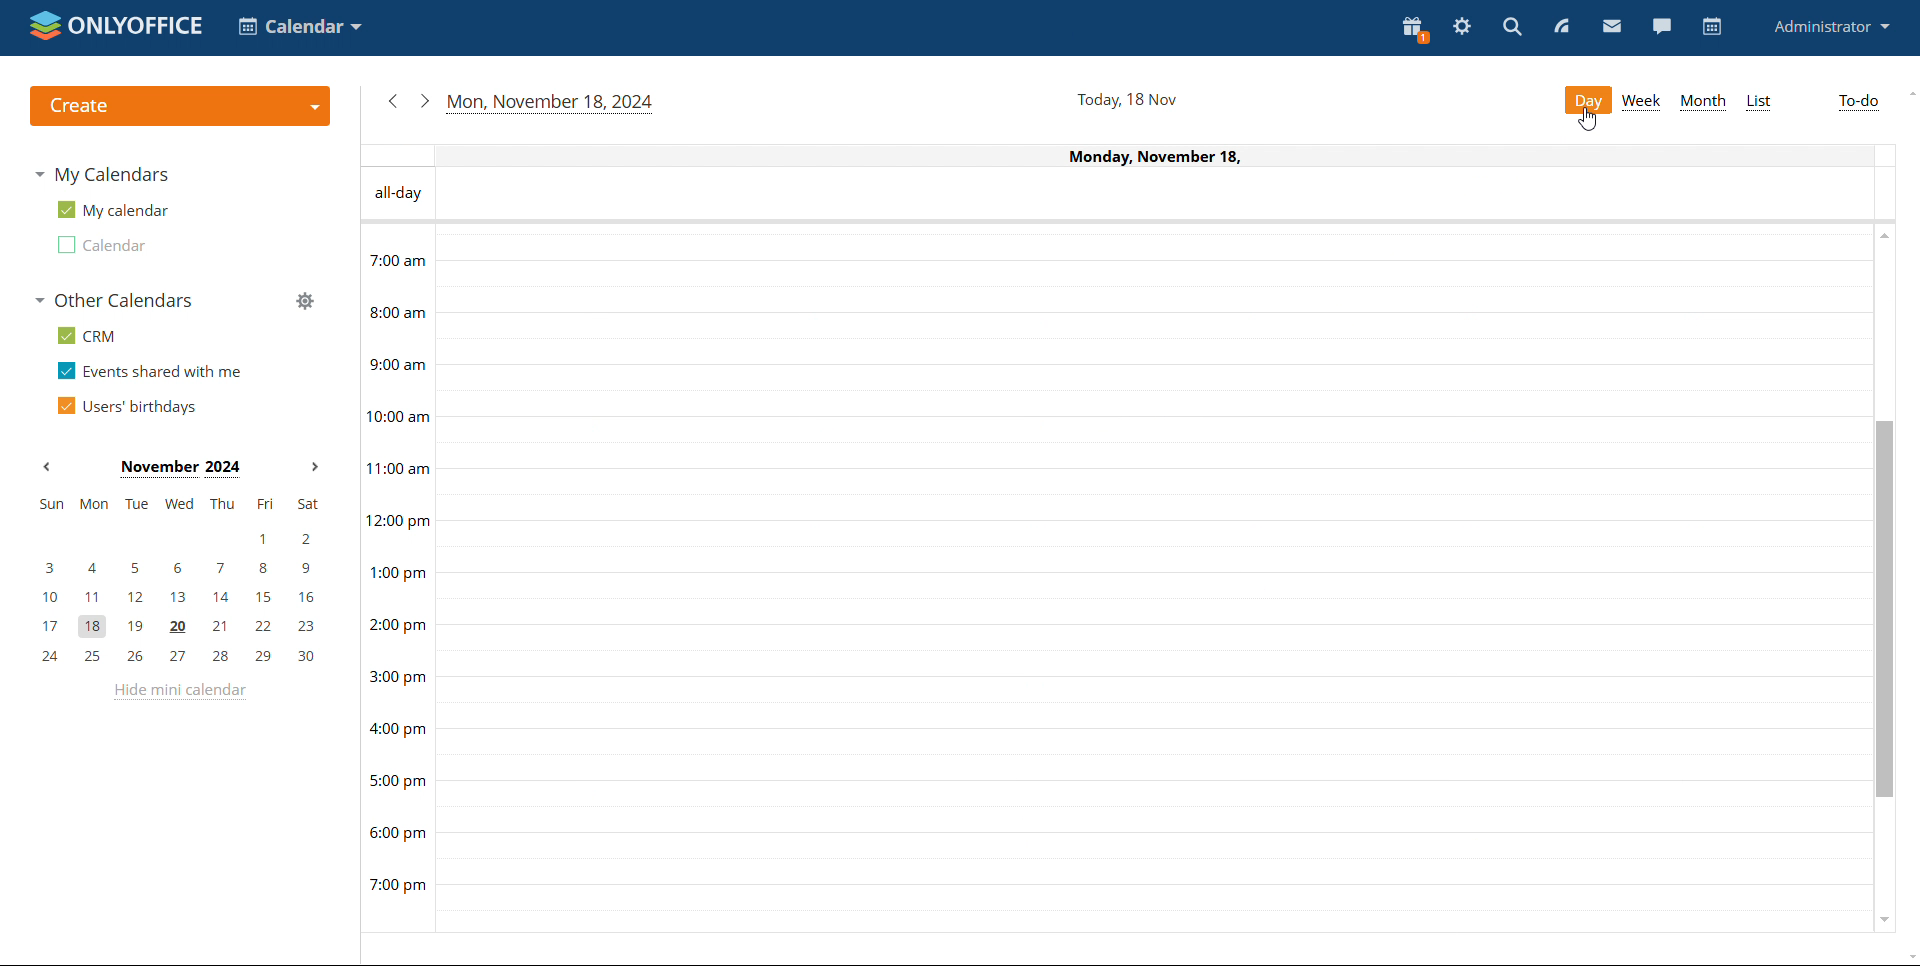 Image resolution: width=1920 pixels, height=966 pixels. Describe the element at coordinates (114, 300) in the screenshot. I see `other calendars` at that location.